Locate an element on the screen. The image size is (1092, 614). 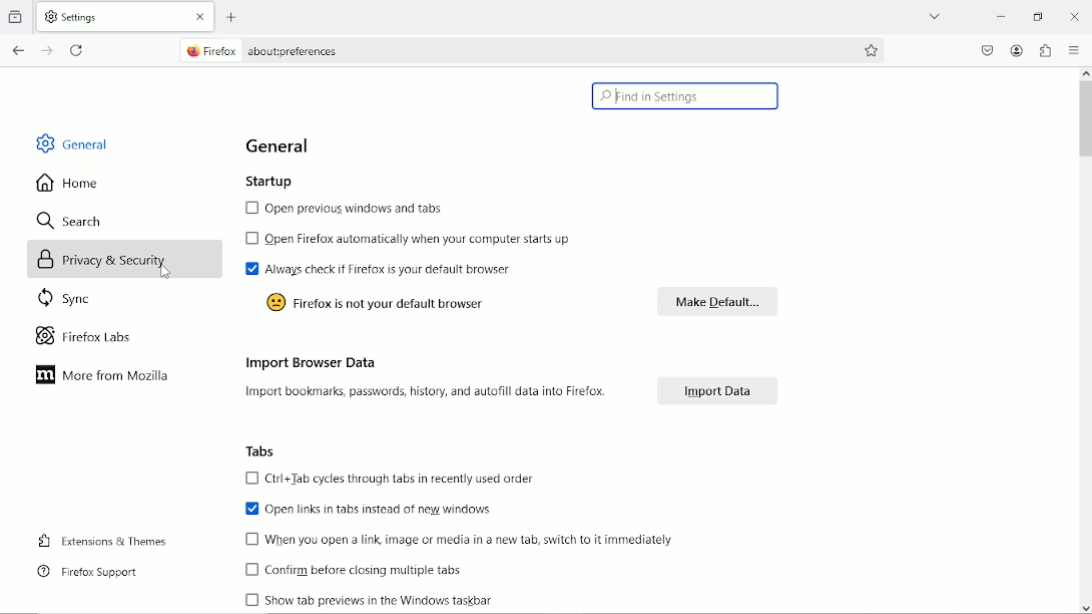
check box is located at coordinates (252, 600).